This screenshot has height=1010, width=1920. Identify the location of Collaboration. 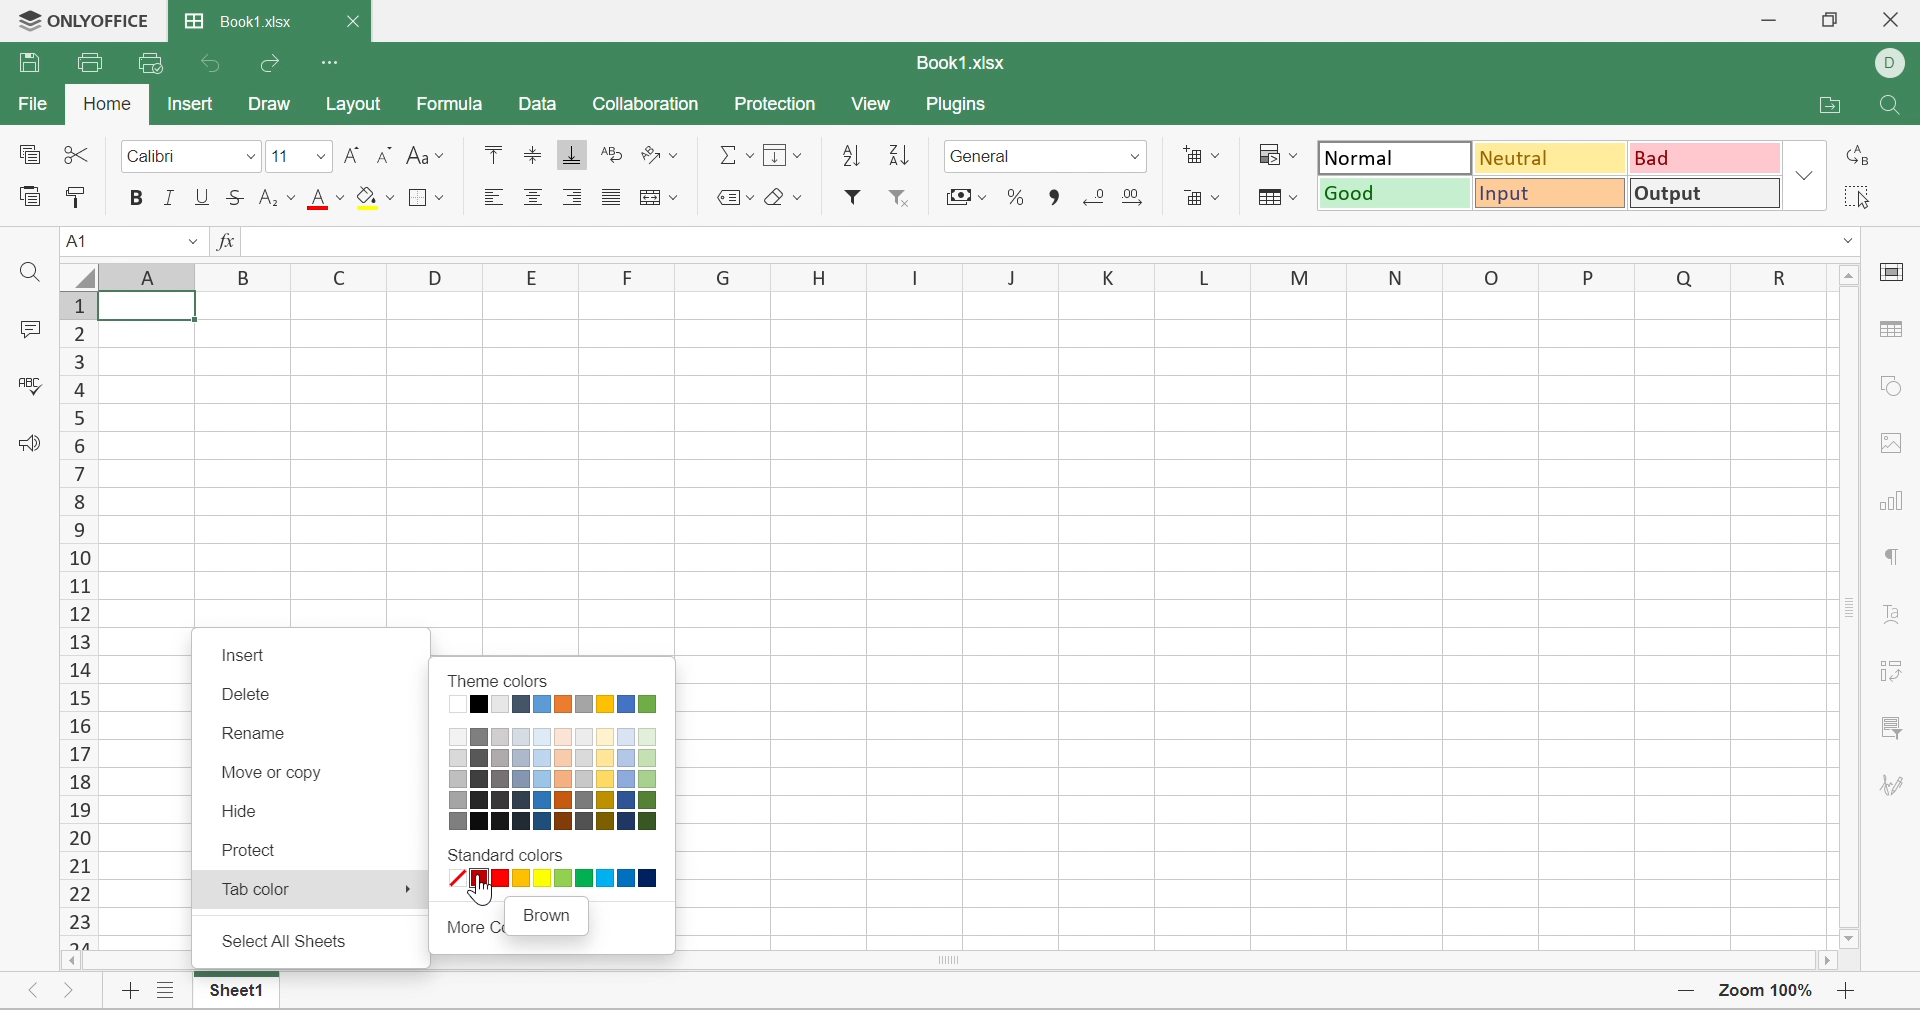
(645, 105).